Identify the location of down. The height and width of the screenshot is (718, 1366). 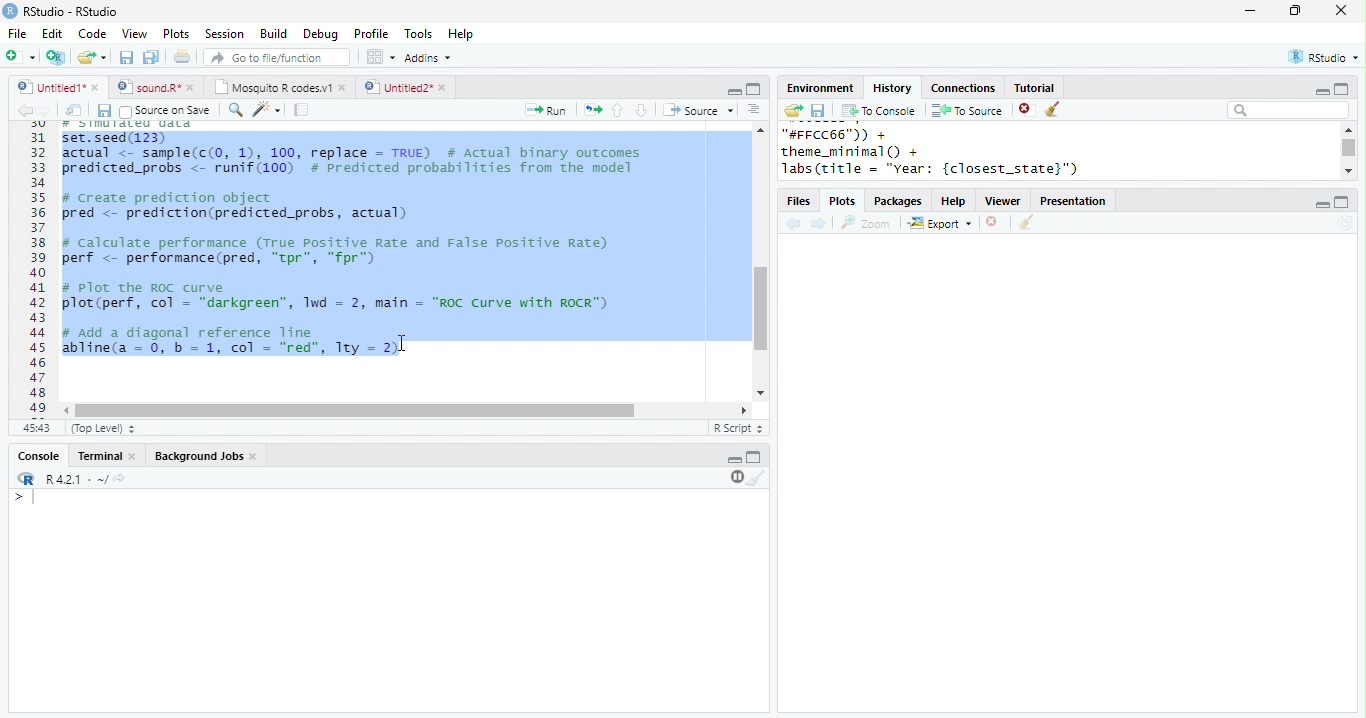
(640, 110).